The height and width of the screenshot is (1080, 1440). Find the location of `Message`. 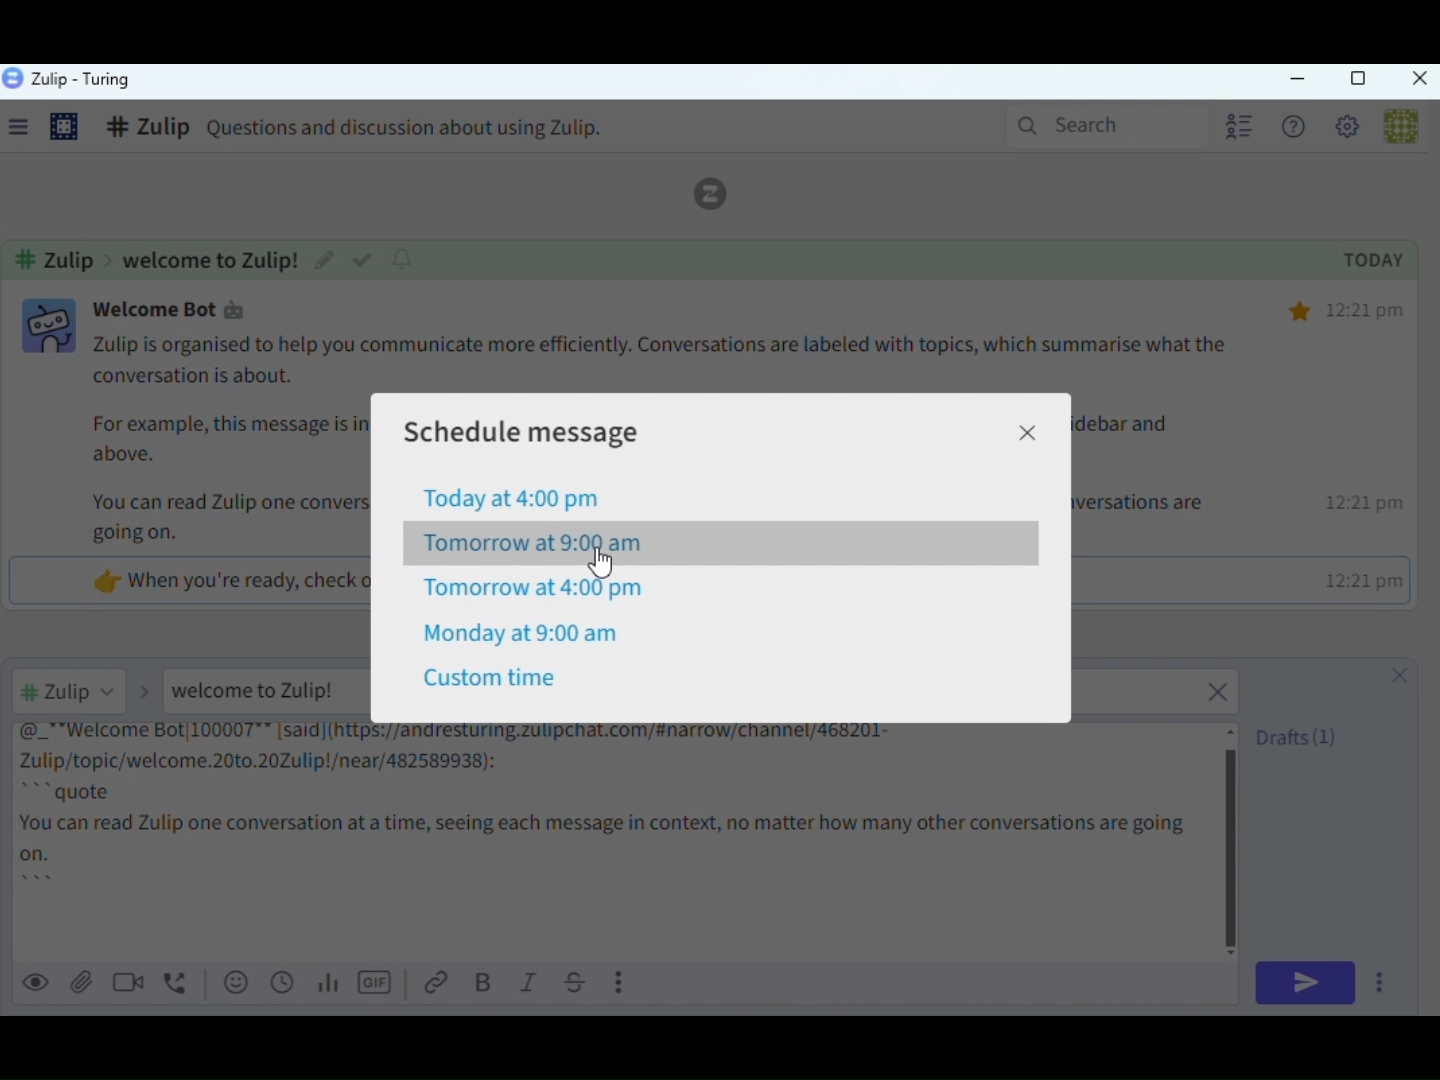

Message is located at coordinates (616, 840).